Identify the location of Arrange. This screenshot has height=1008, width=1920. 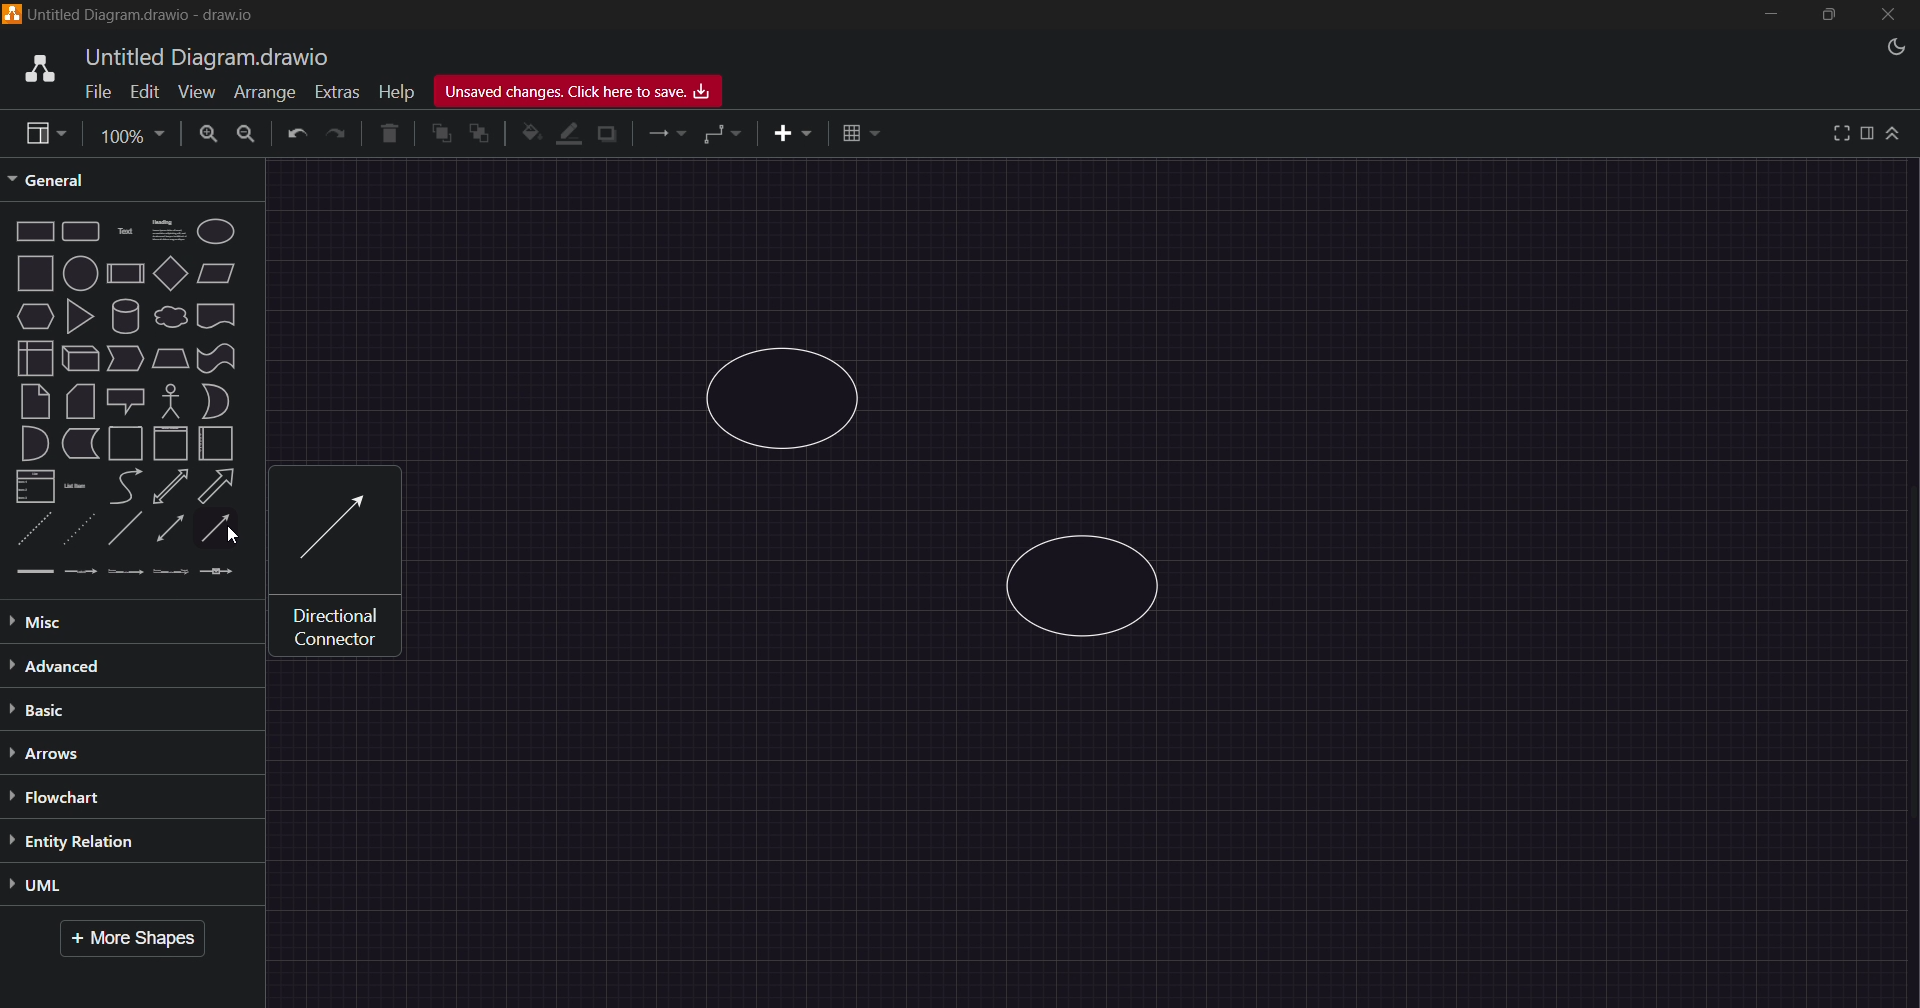
(260, 94).